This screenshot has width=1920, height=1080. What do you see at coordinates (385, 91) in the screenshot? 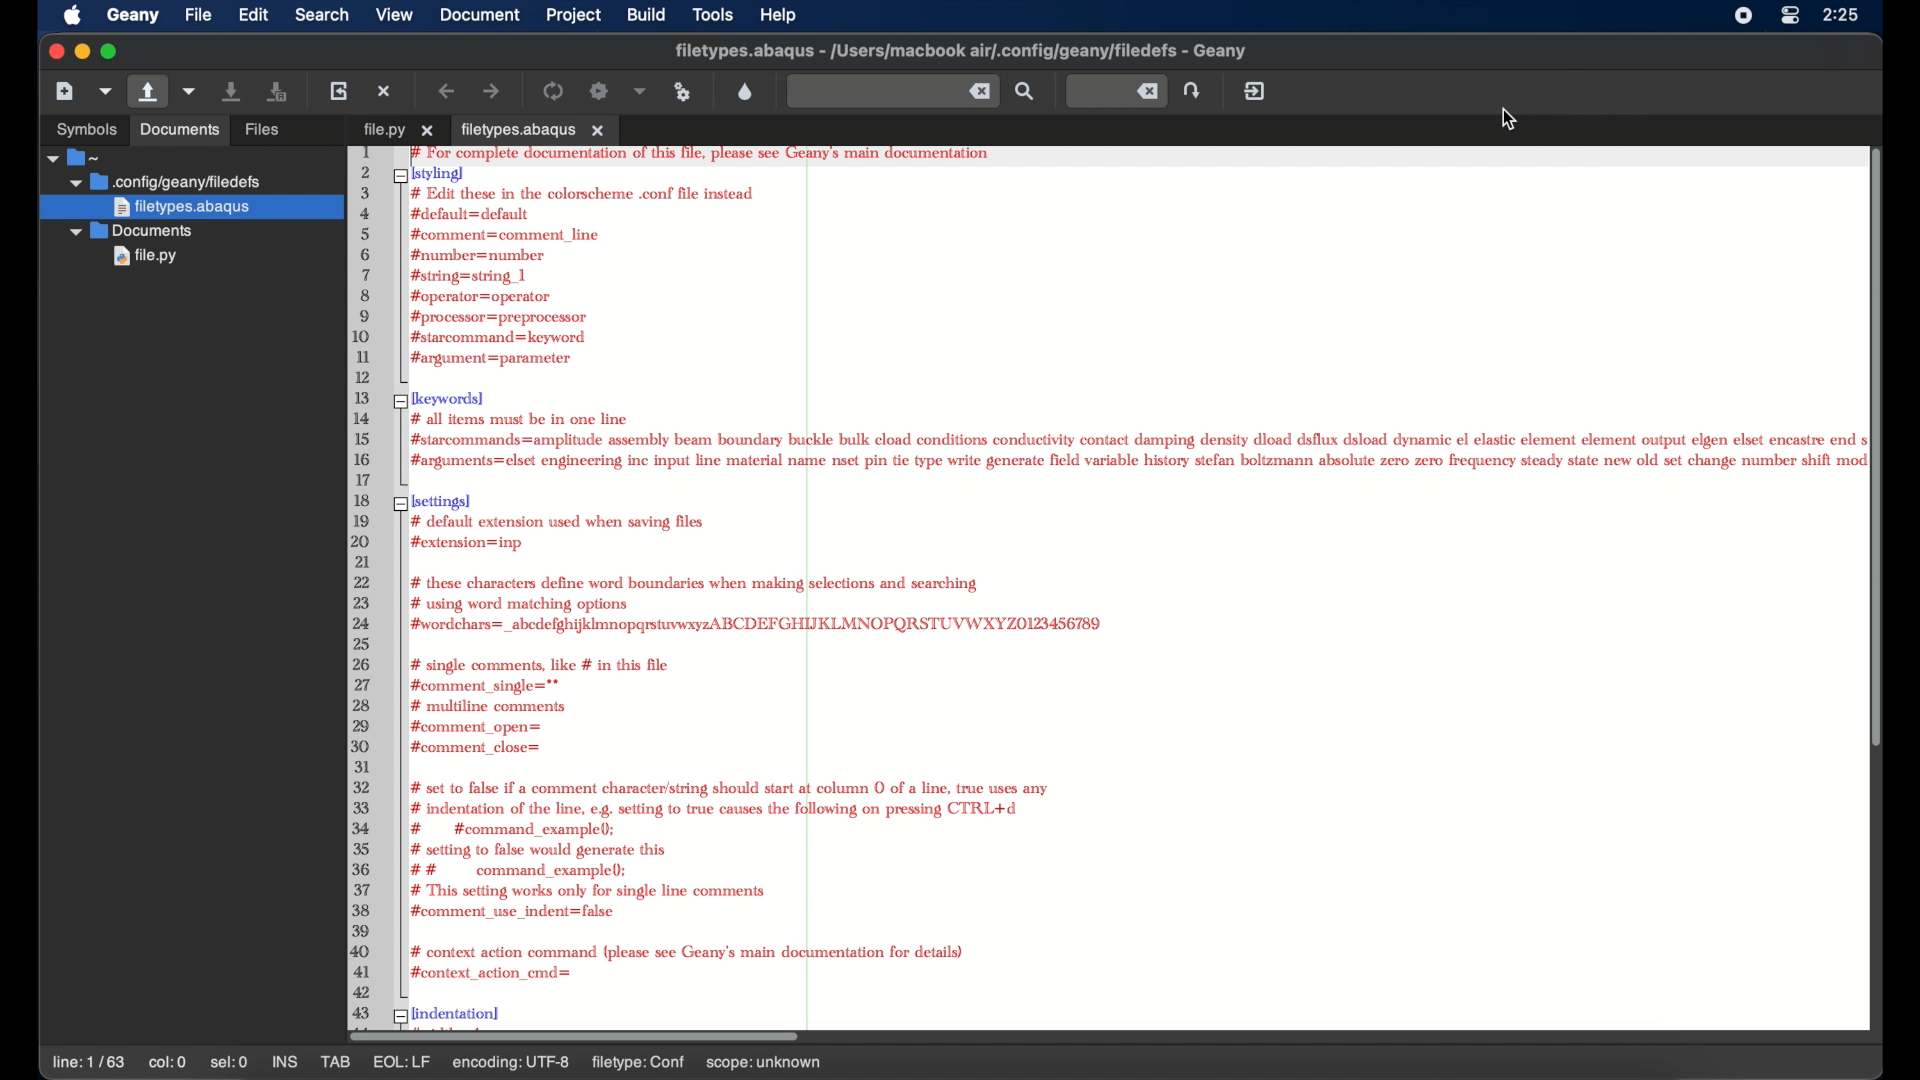
I see `close the current file` at bounding box center [385, 91].